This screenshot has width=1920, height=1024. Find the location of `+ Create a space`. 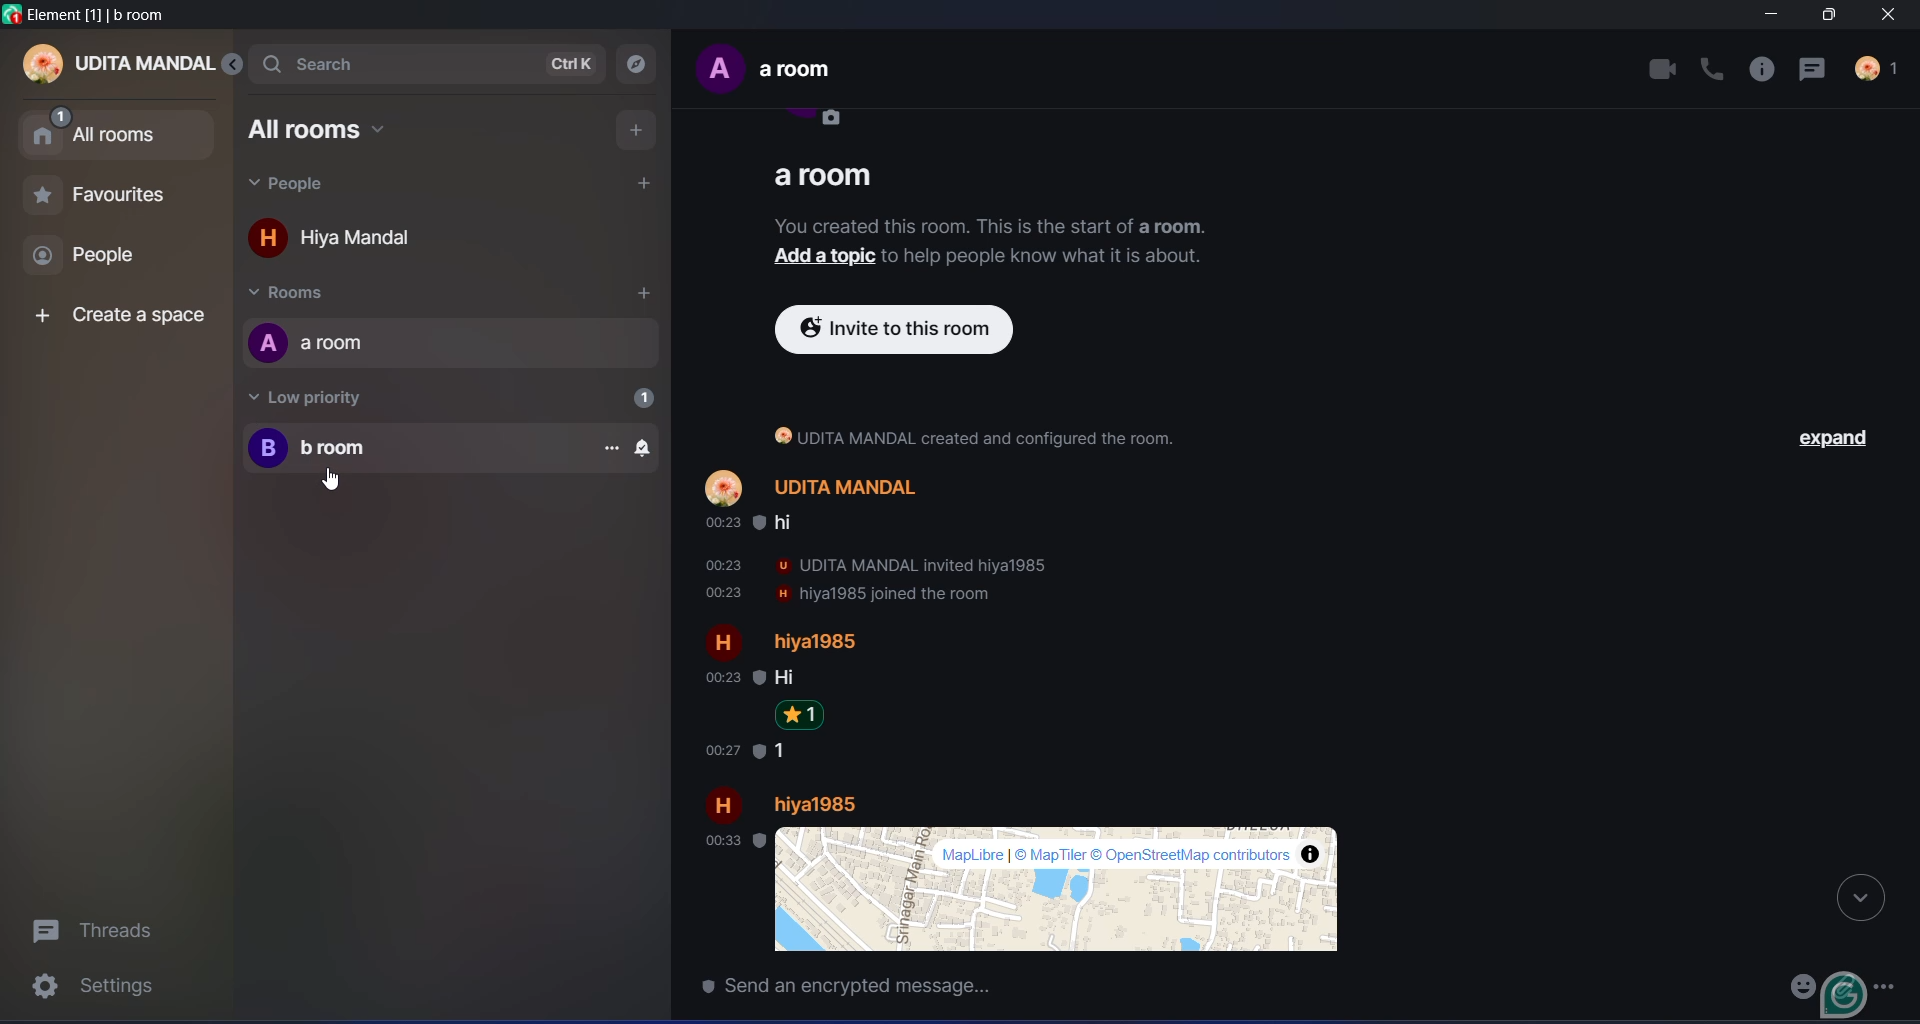

+ Create a space is located at coordinates (115, 318).